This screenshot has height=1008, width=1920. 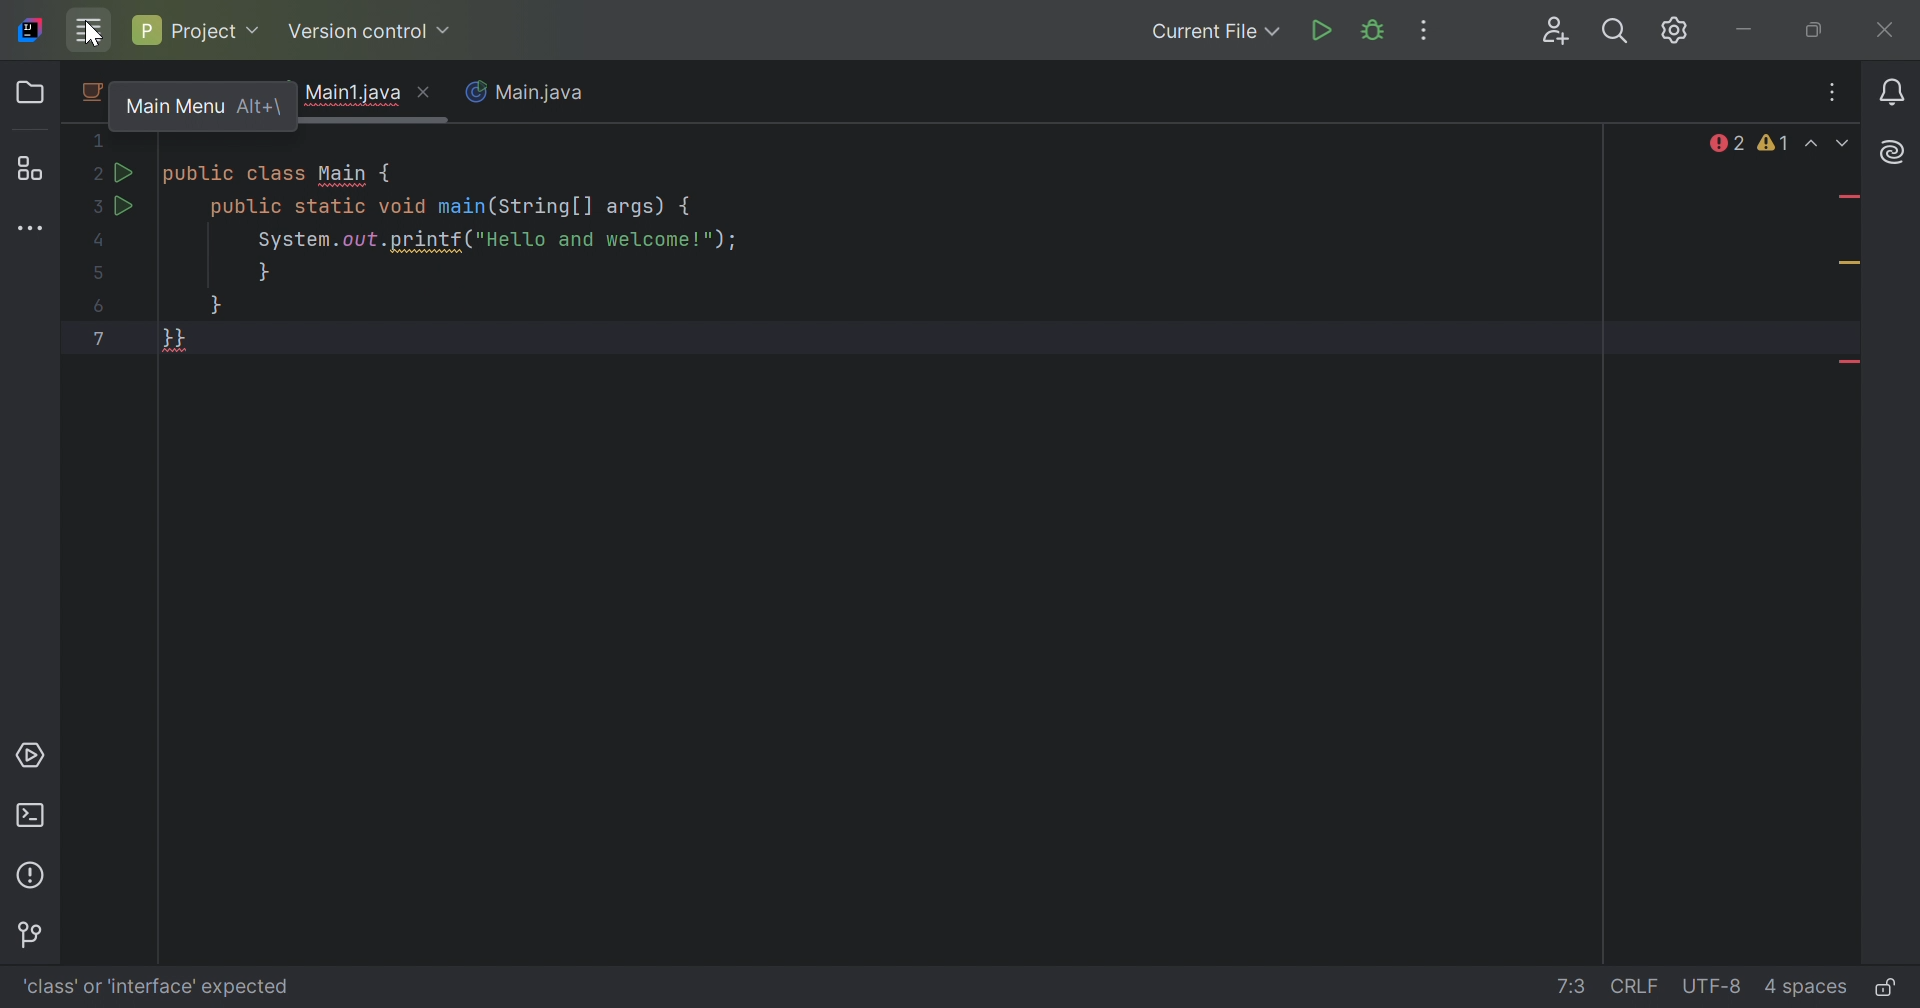 I want to click on indent: 4 spaces, so click(x=1810, y=989).